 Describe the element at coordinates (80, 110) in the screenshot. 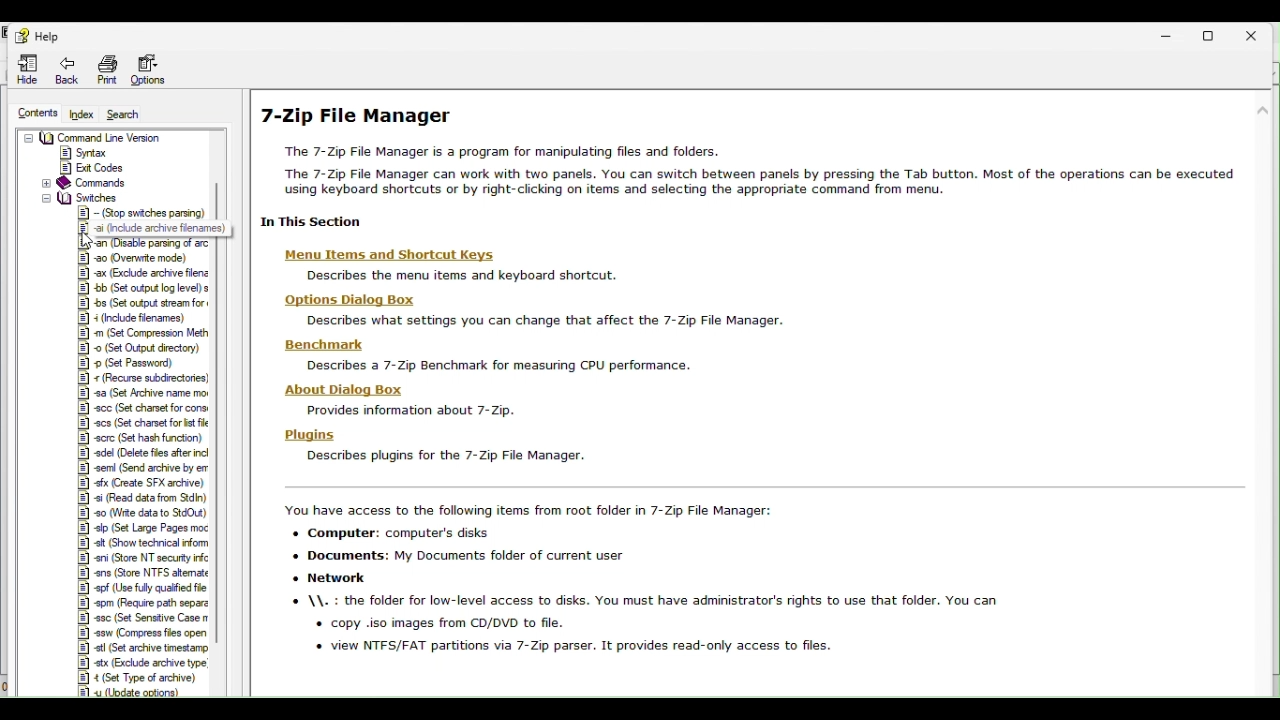

I see `index` at that location.